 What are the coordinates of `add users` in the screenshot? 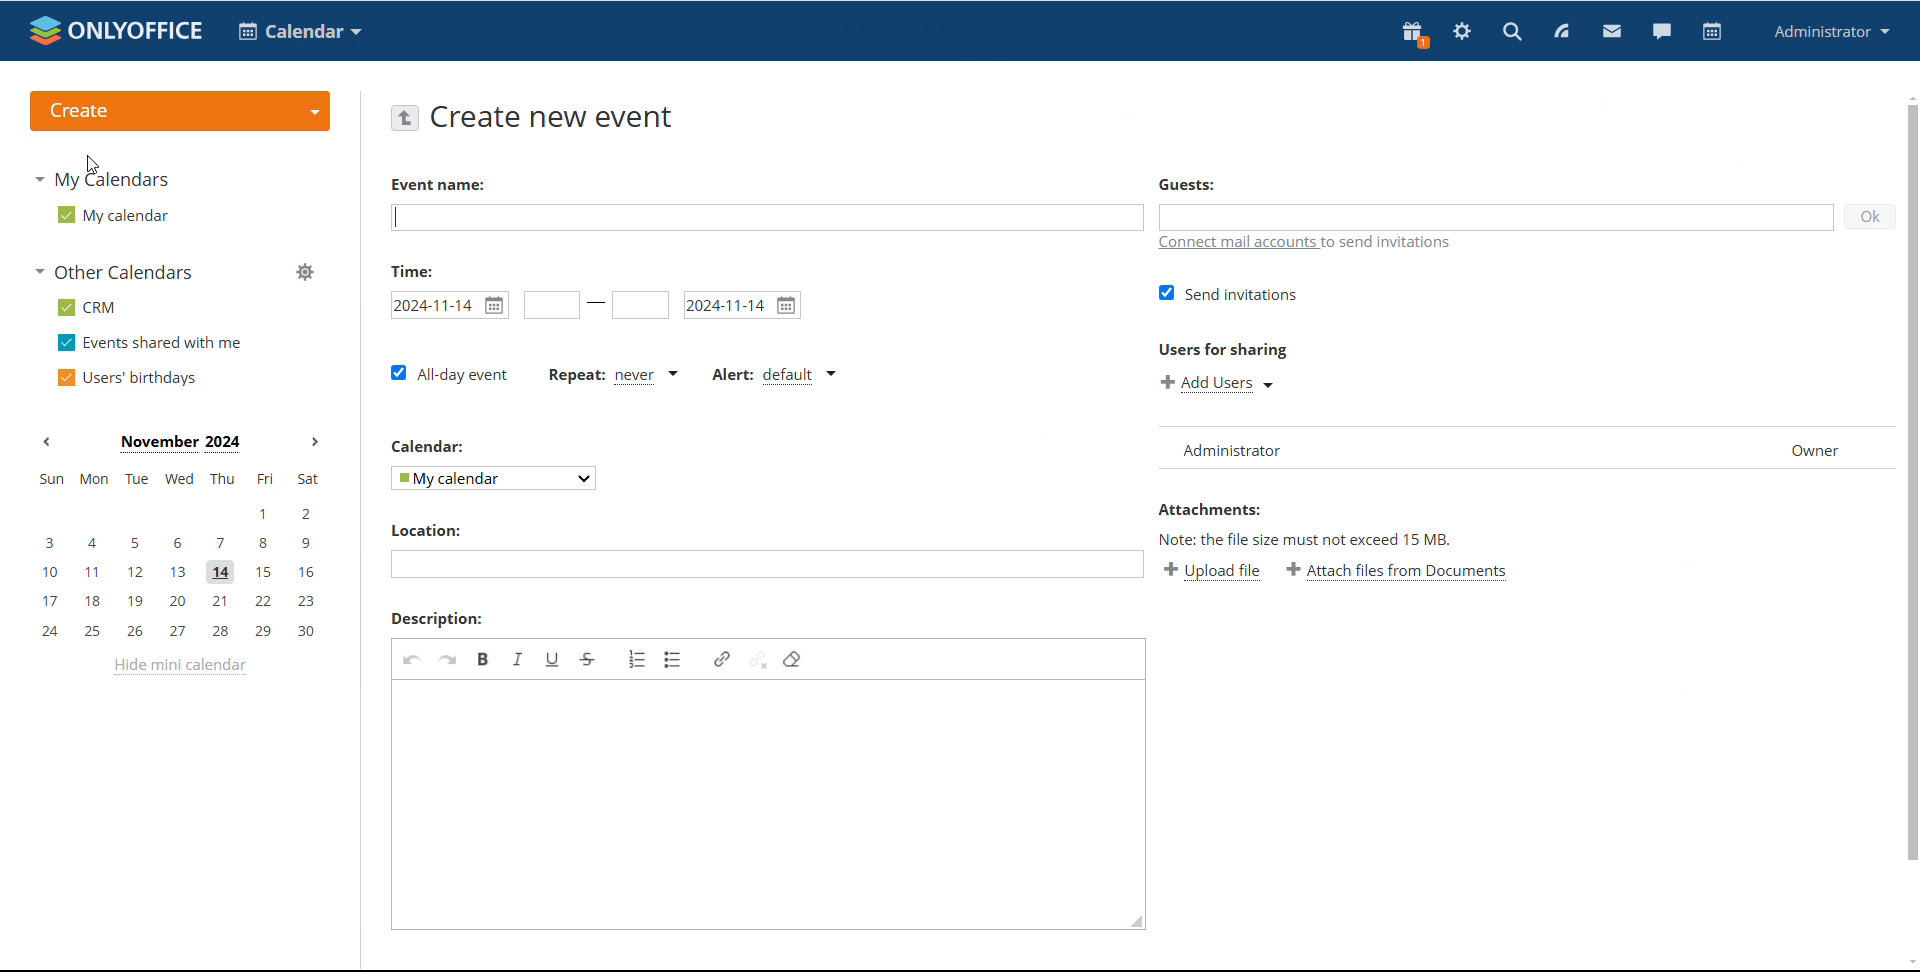 It's located at (1220, 383).